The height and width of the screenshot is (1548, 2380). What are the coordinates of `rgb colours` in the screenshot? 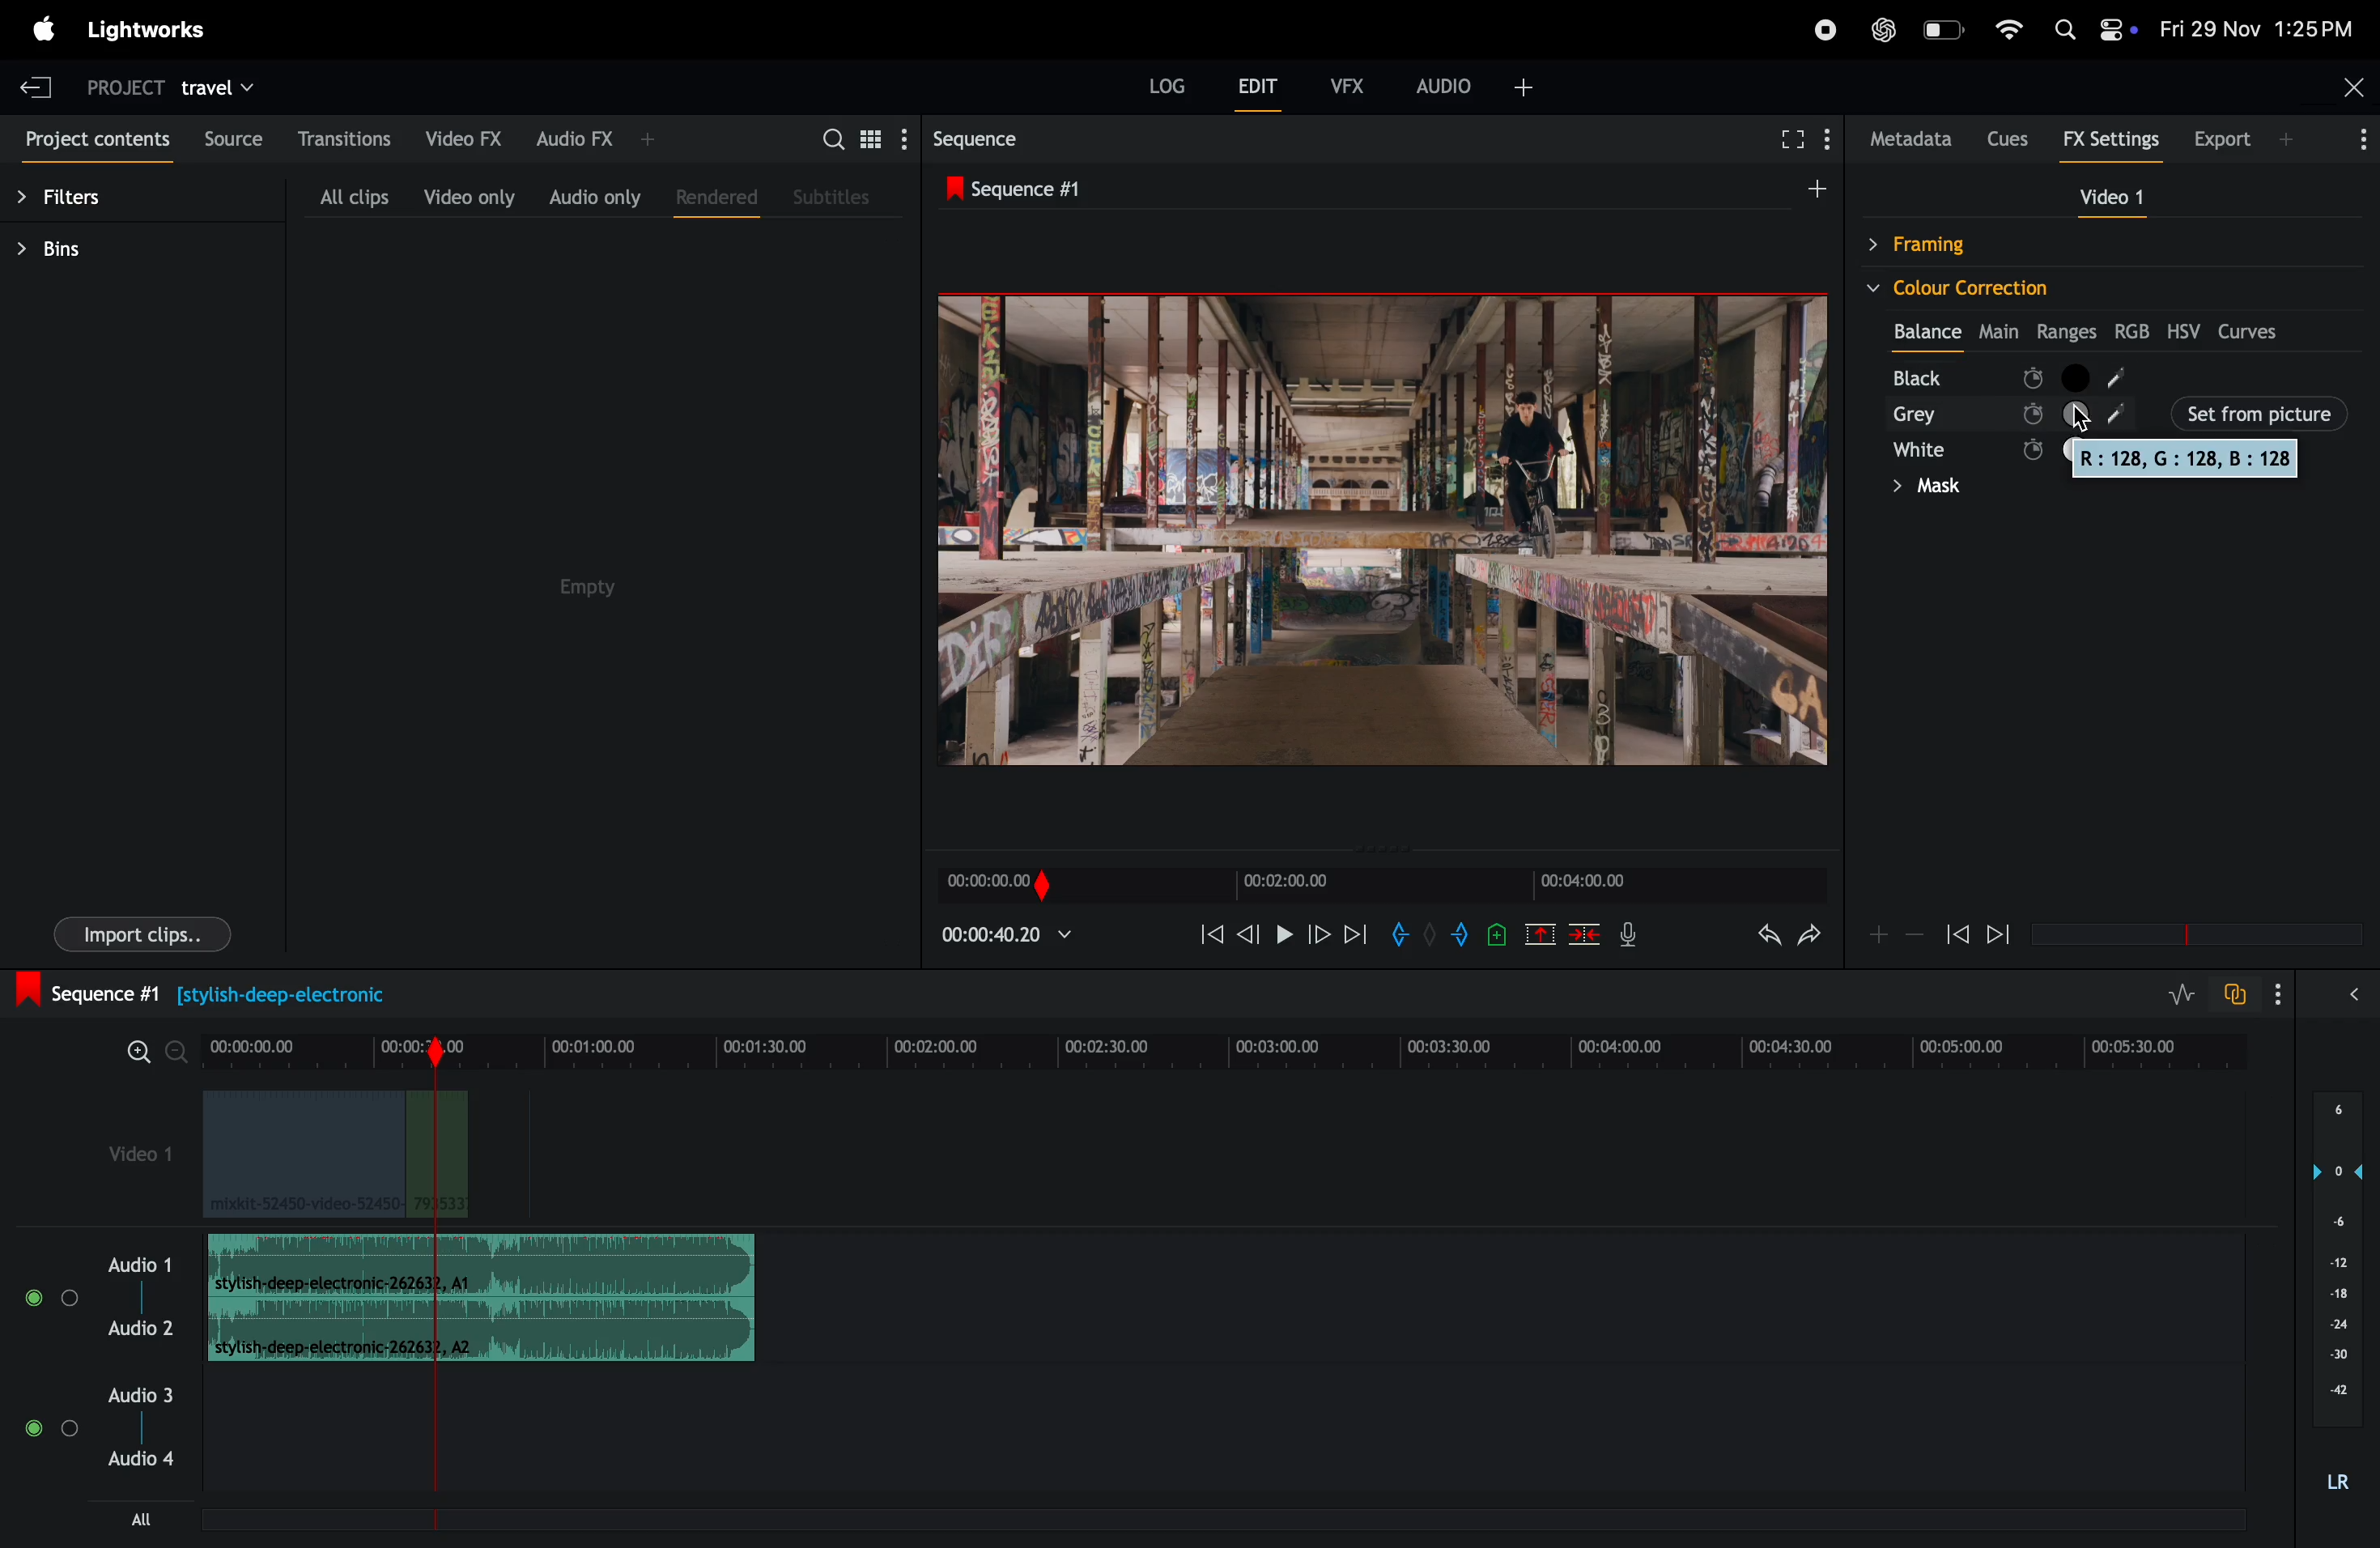 It's located at (2163, 457).